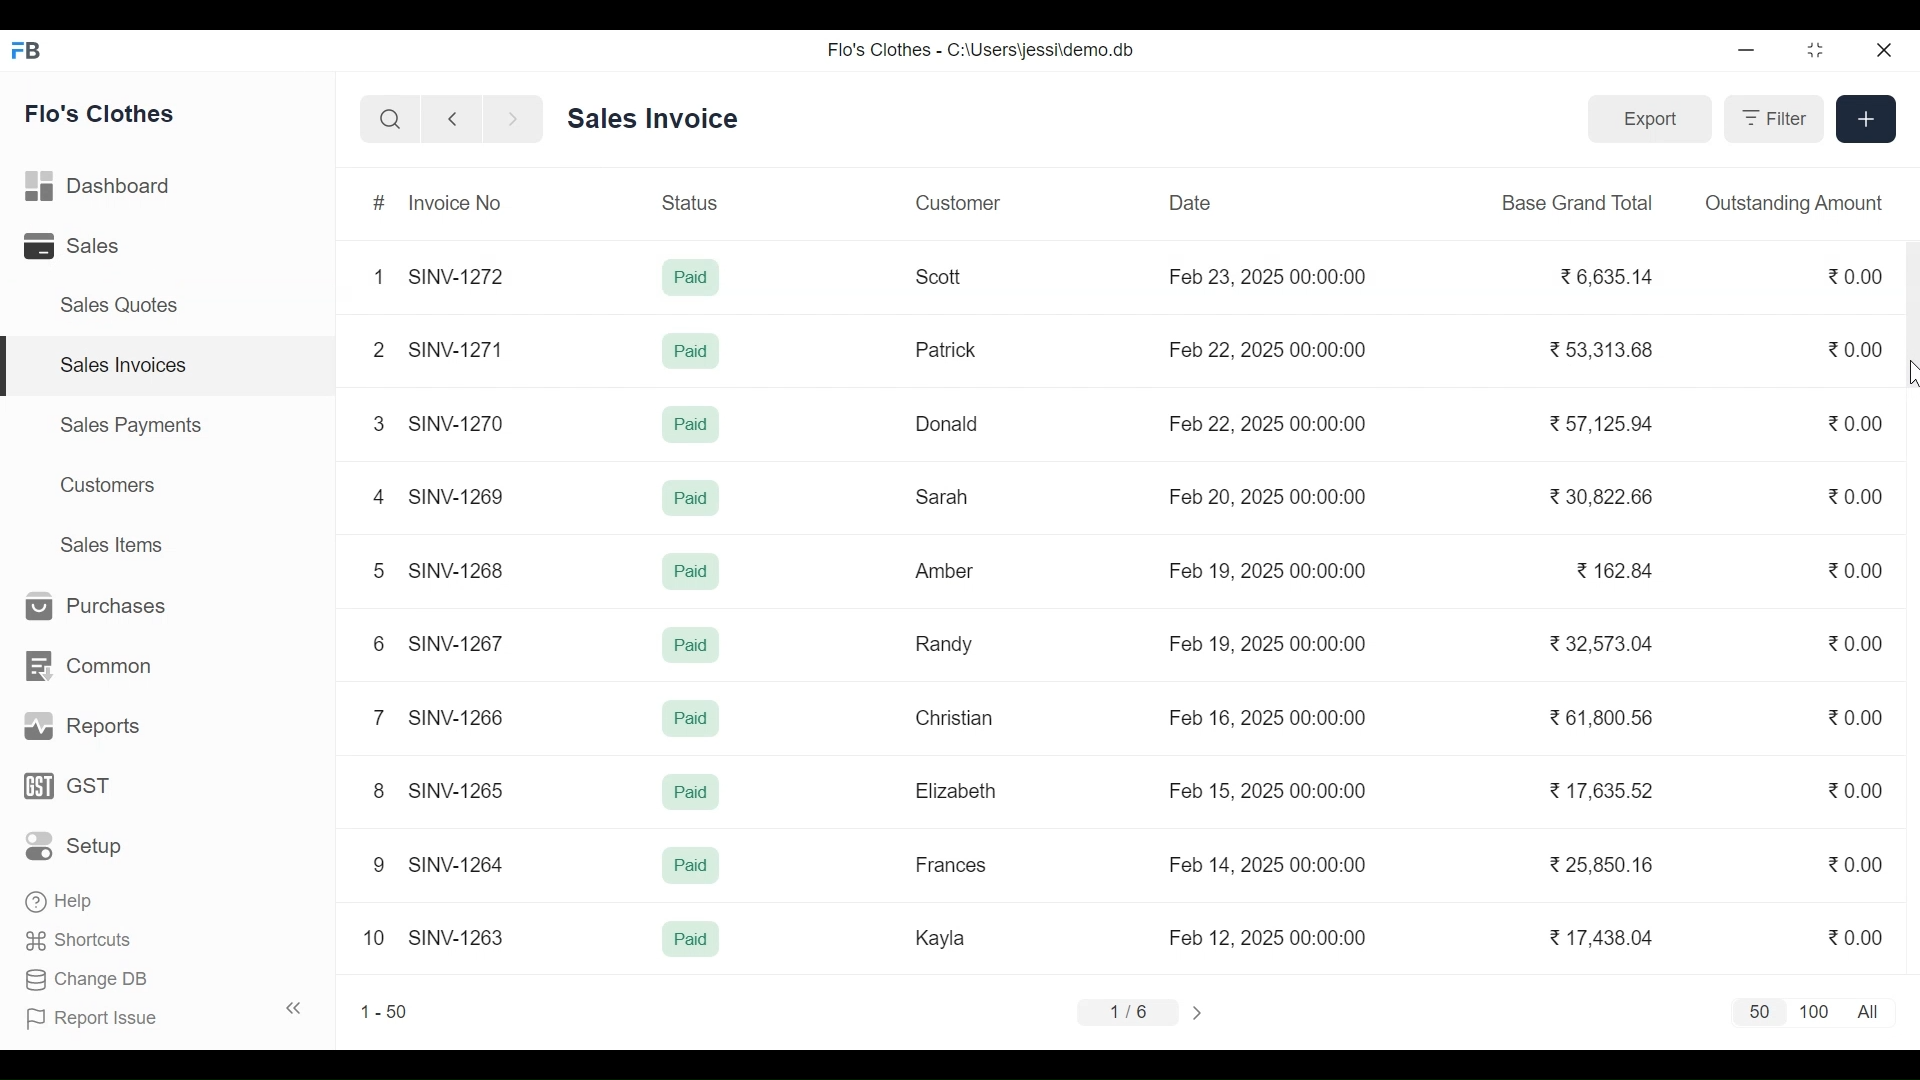 The image size is (1920, 1080). I want to click on Paid, so click(693, 869).